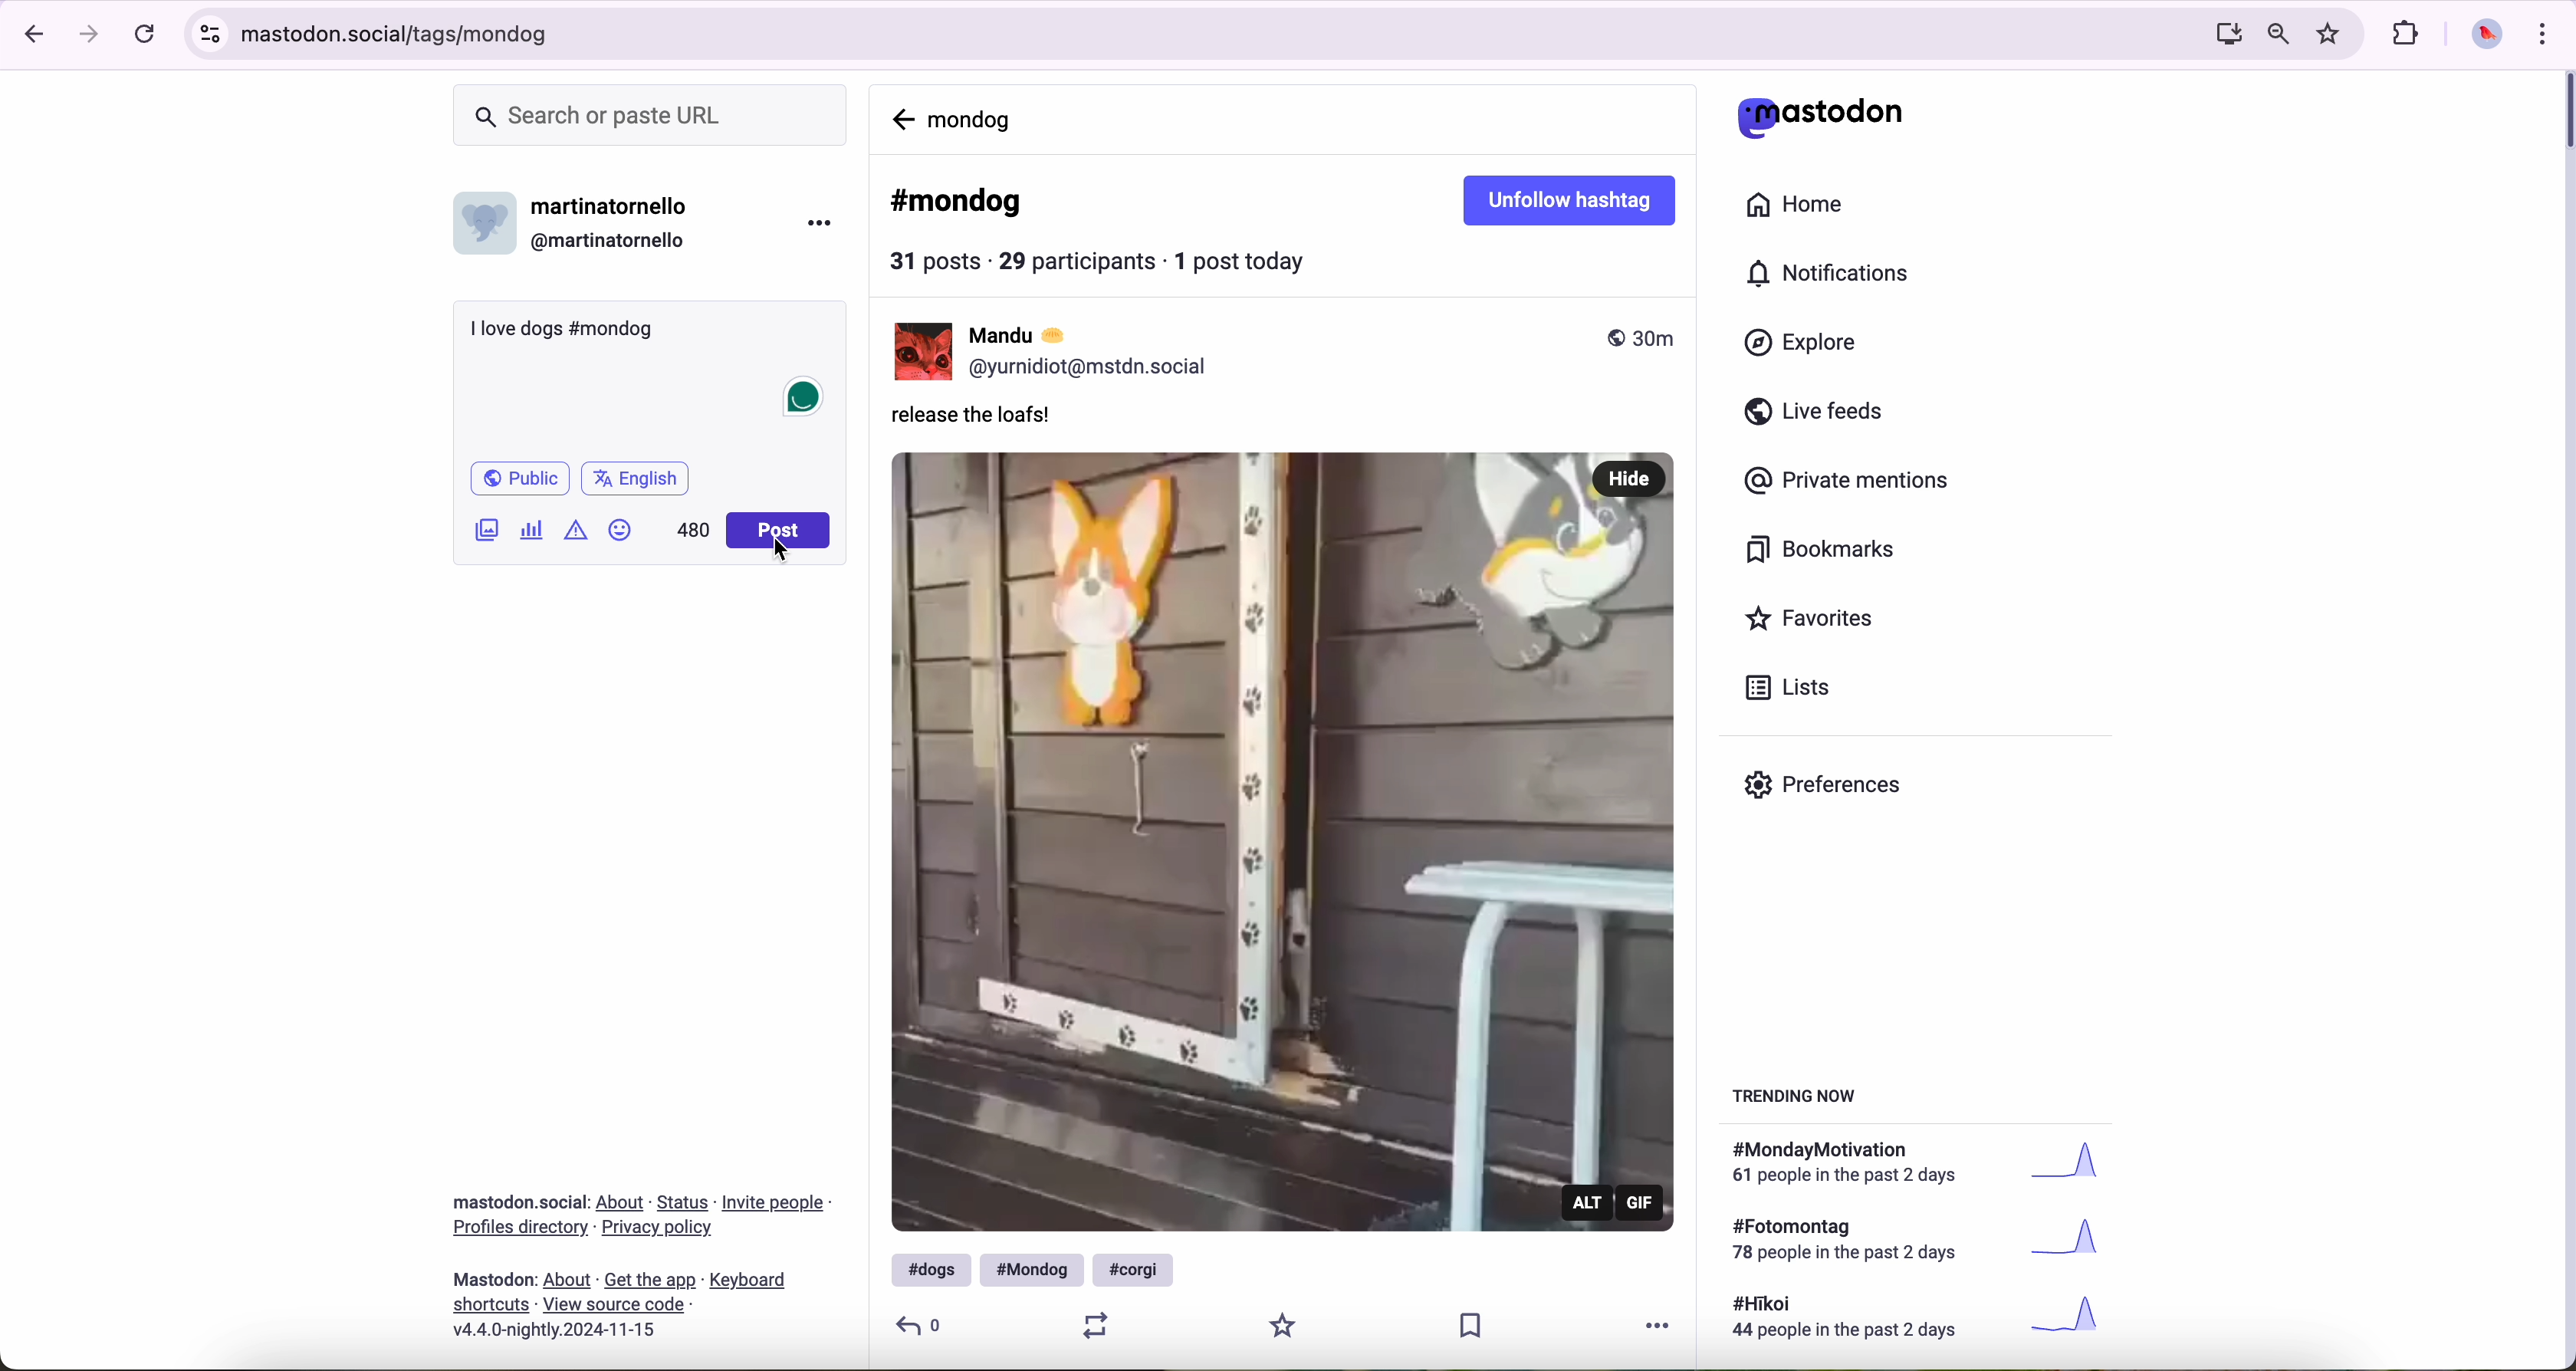 Image resolution: width=2576 pixels, height=1371 pixels. I want to click on reply, so click(921, 1324).